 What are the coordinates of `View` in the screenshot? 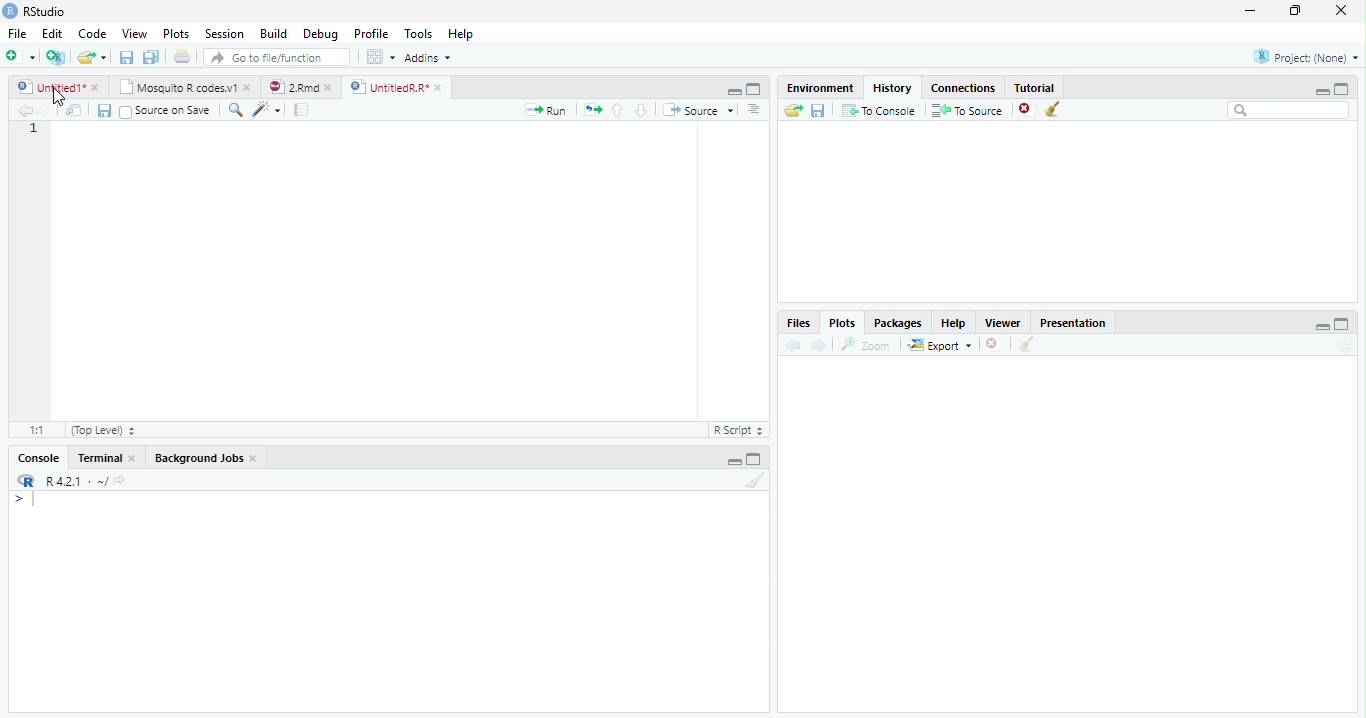 It's located at (134, 35).